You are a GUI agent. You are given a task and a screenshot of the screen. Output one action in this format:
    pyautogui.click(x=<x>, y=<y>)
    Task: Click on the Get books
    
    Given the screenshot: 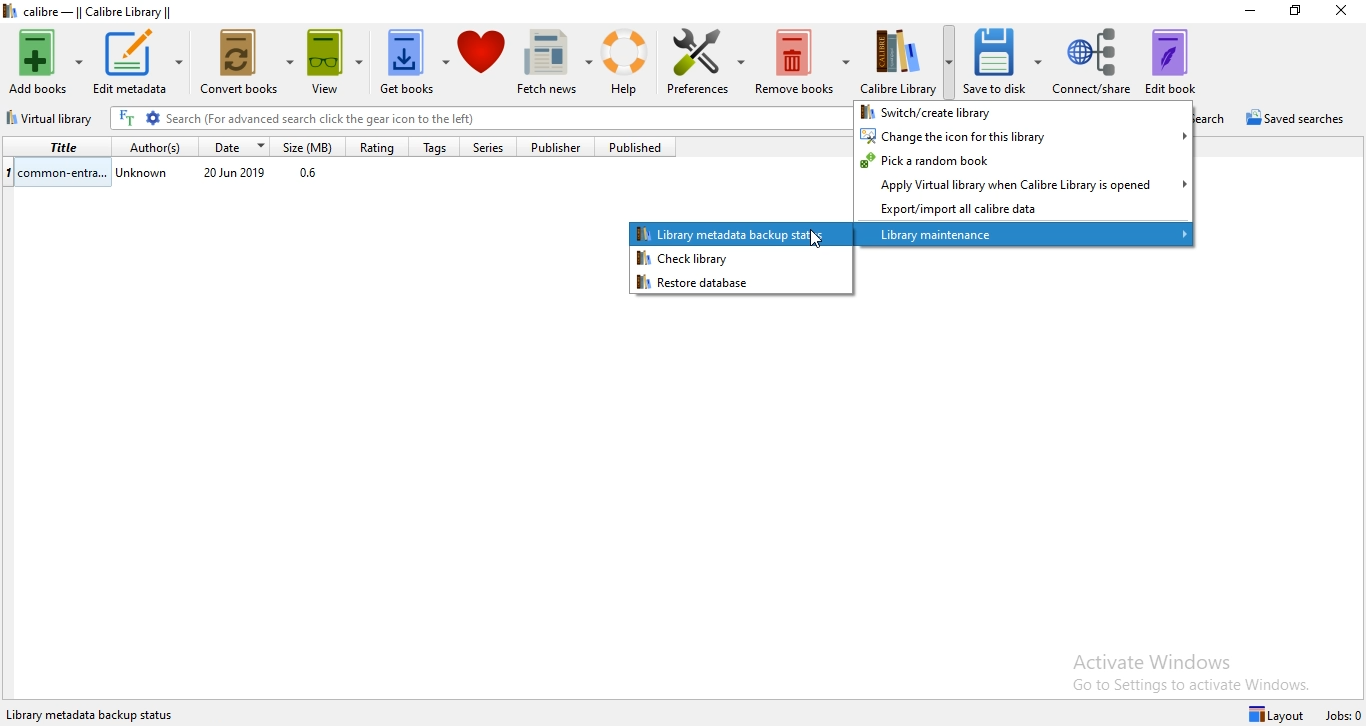 What is the action you would take?
    pyautogui.click(x=414, y=65)
    